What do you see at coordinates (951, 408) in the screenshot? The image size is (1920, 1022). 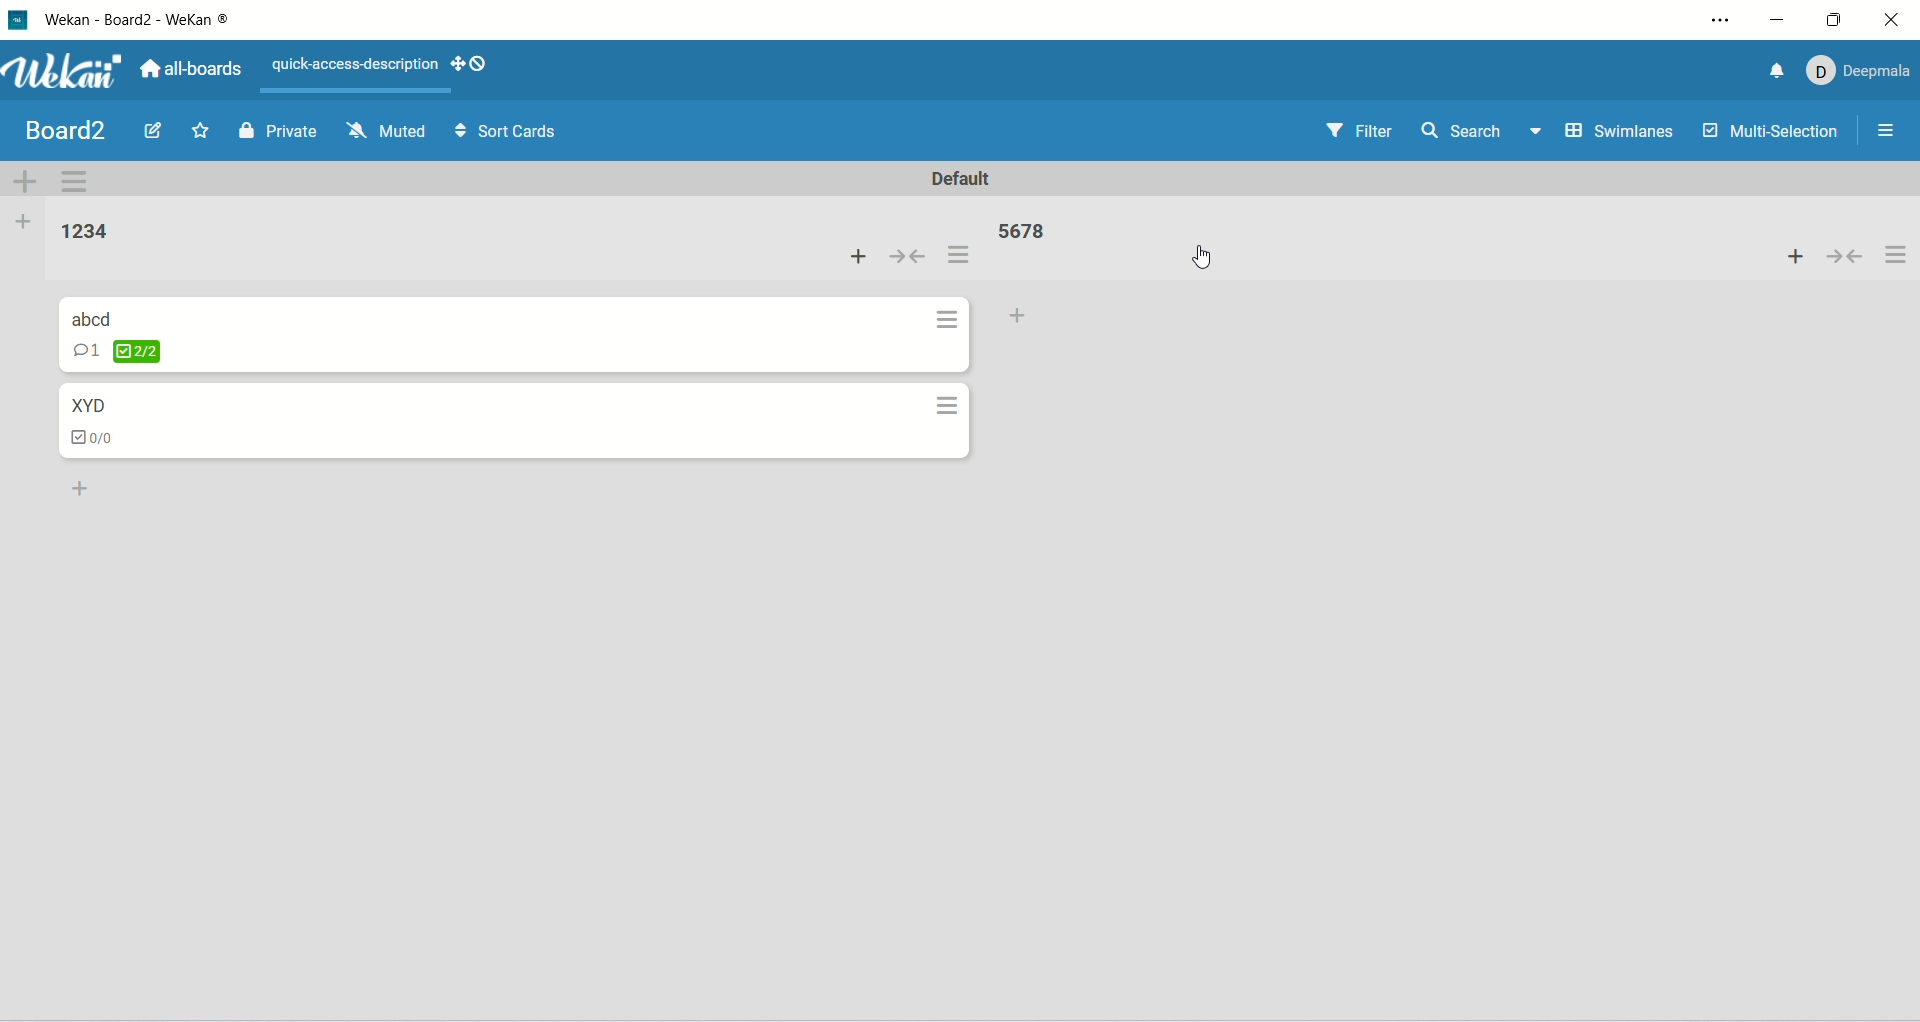 I see `options` at bounding box center [951, 408].